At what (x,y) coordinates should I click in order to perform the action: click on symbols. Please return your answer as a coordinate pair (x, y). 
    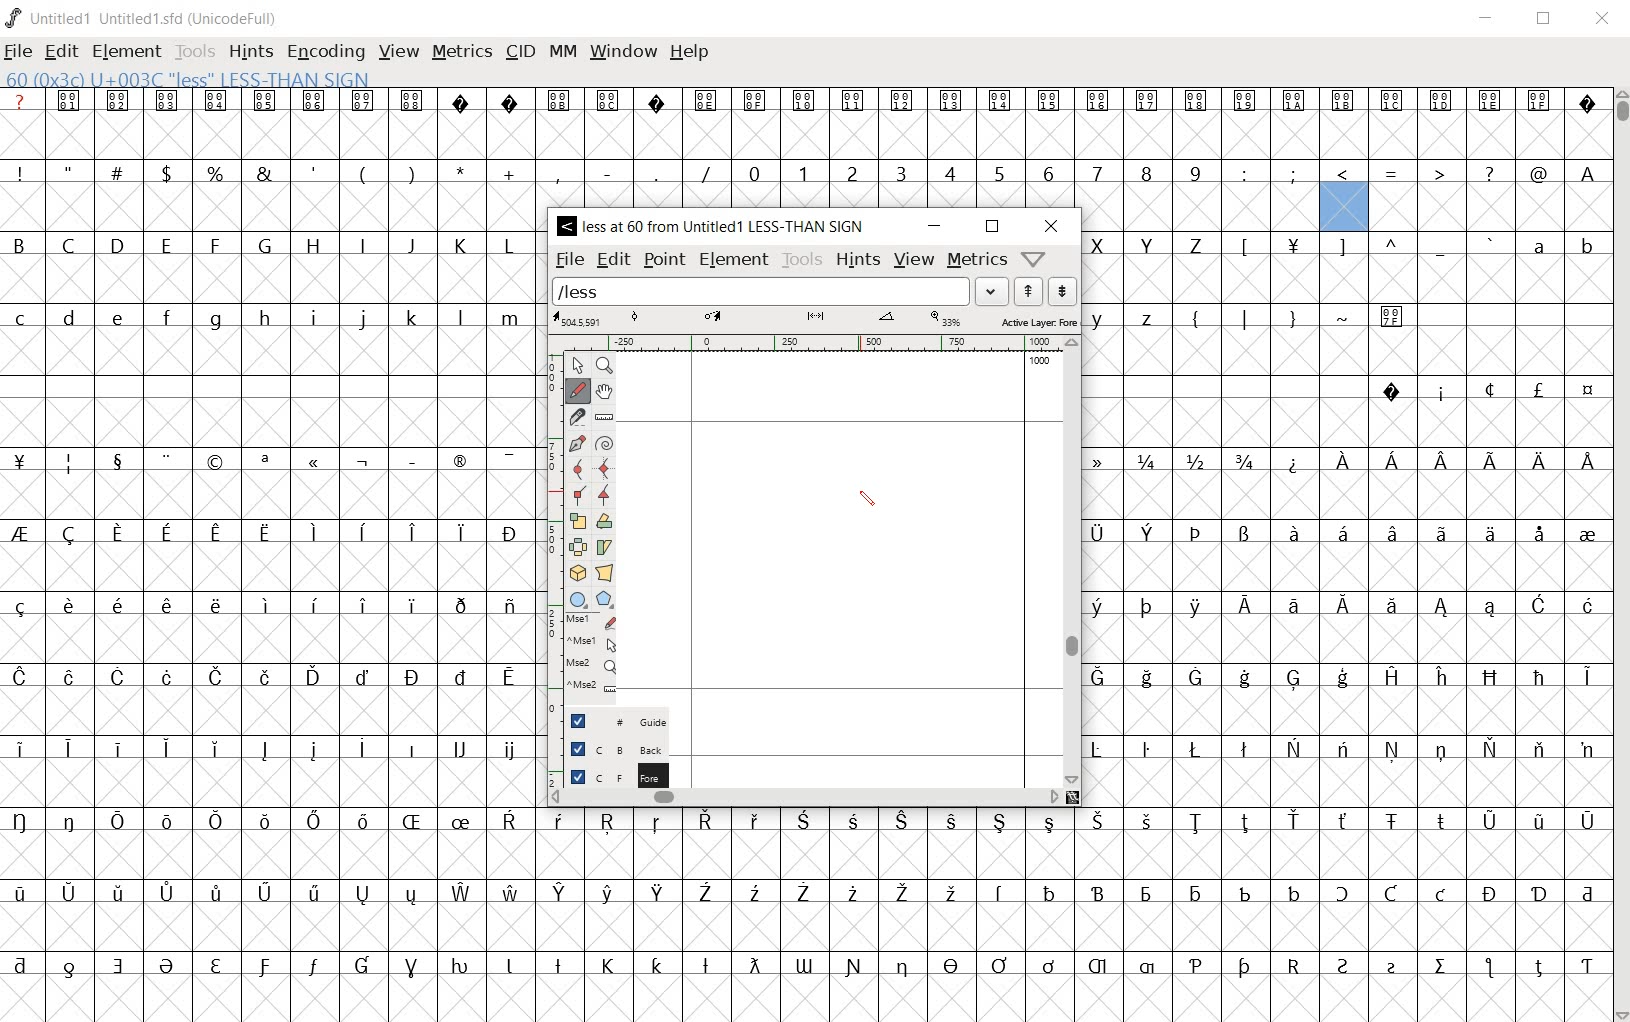
    Looking at the image, I should click on (1395, 170).